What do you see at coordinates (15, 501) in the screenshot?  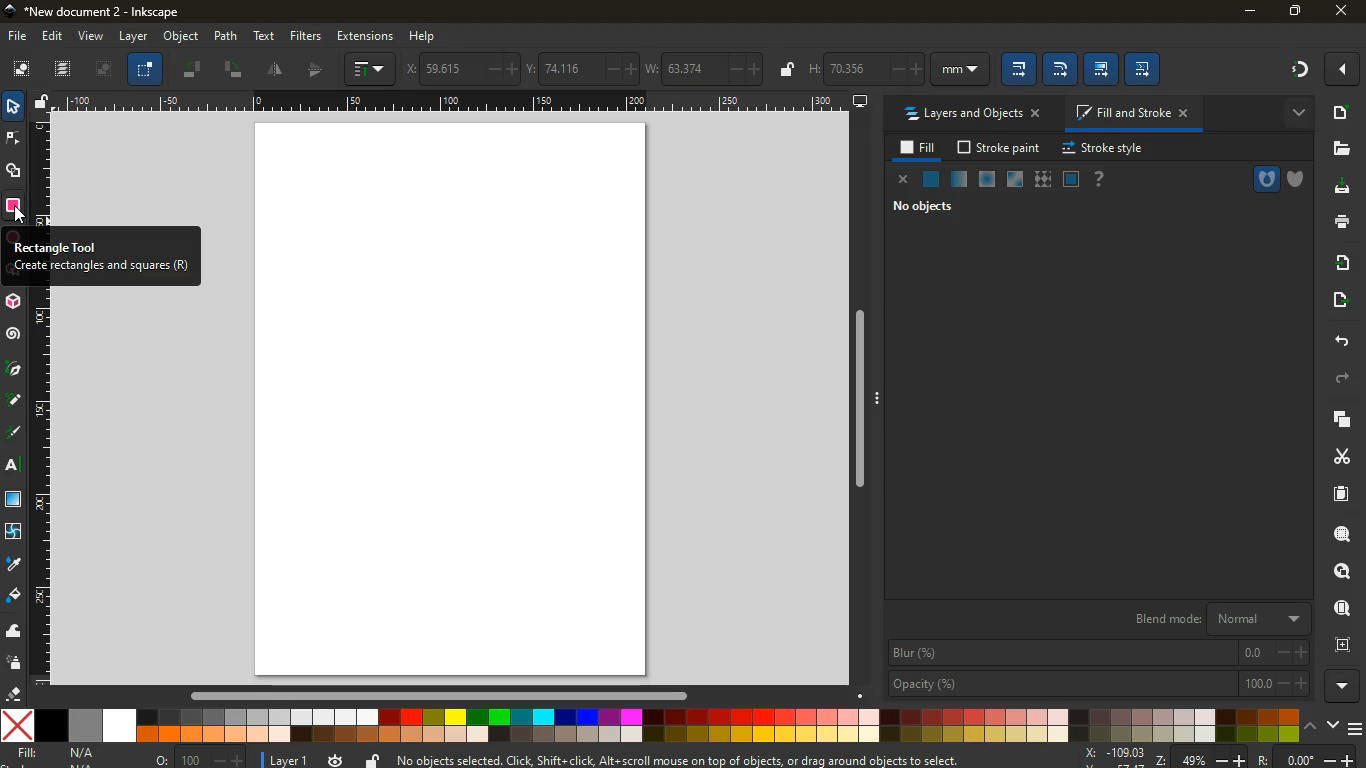 I see `window` at bounding box center [15, 501].